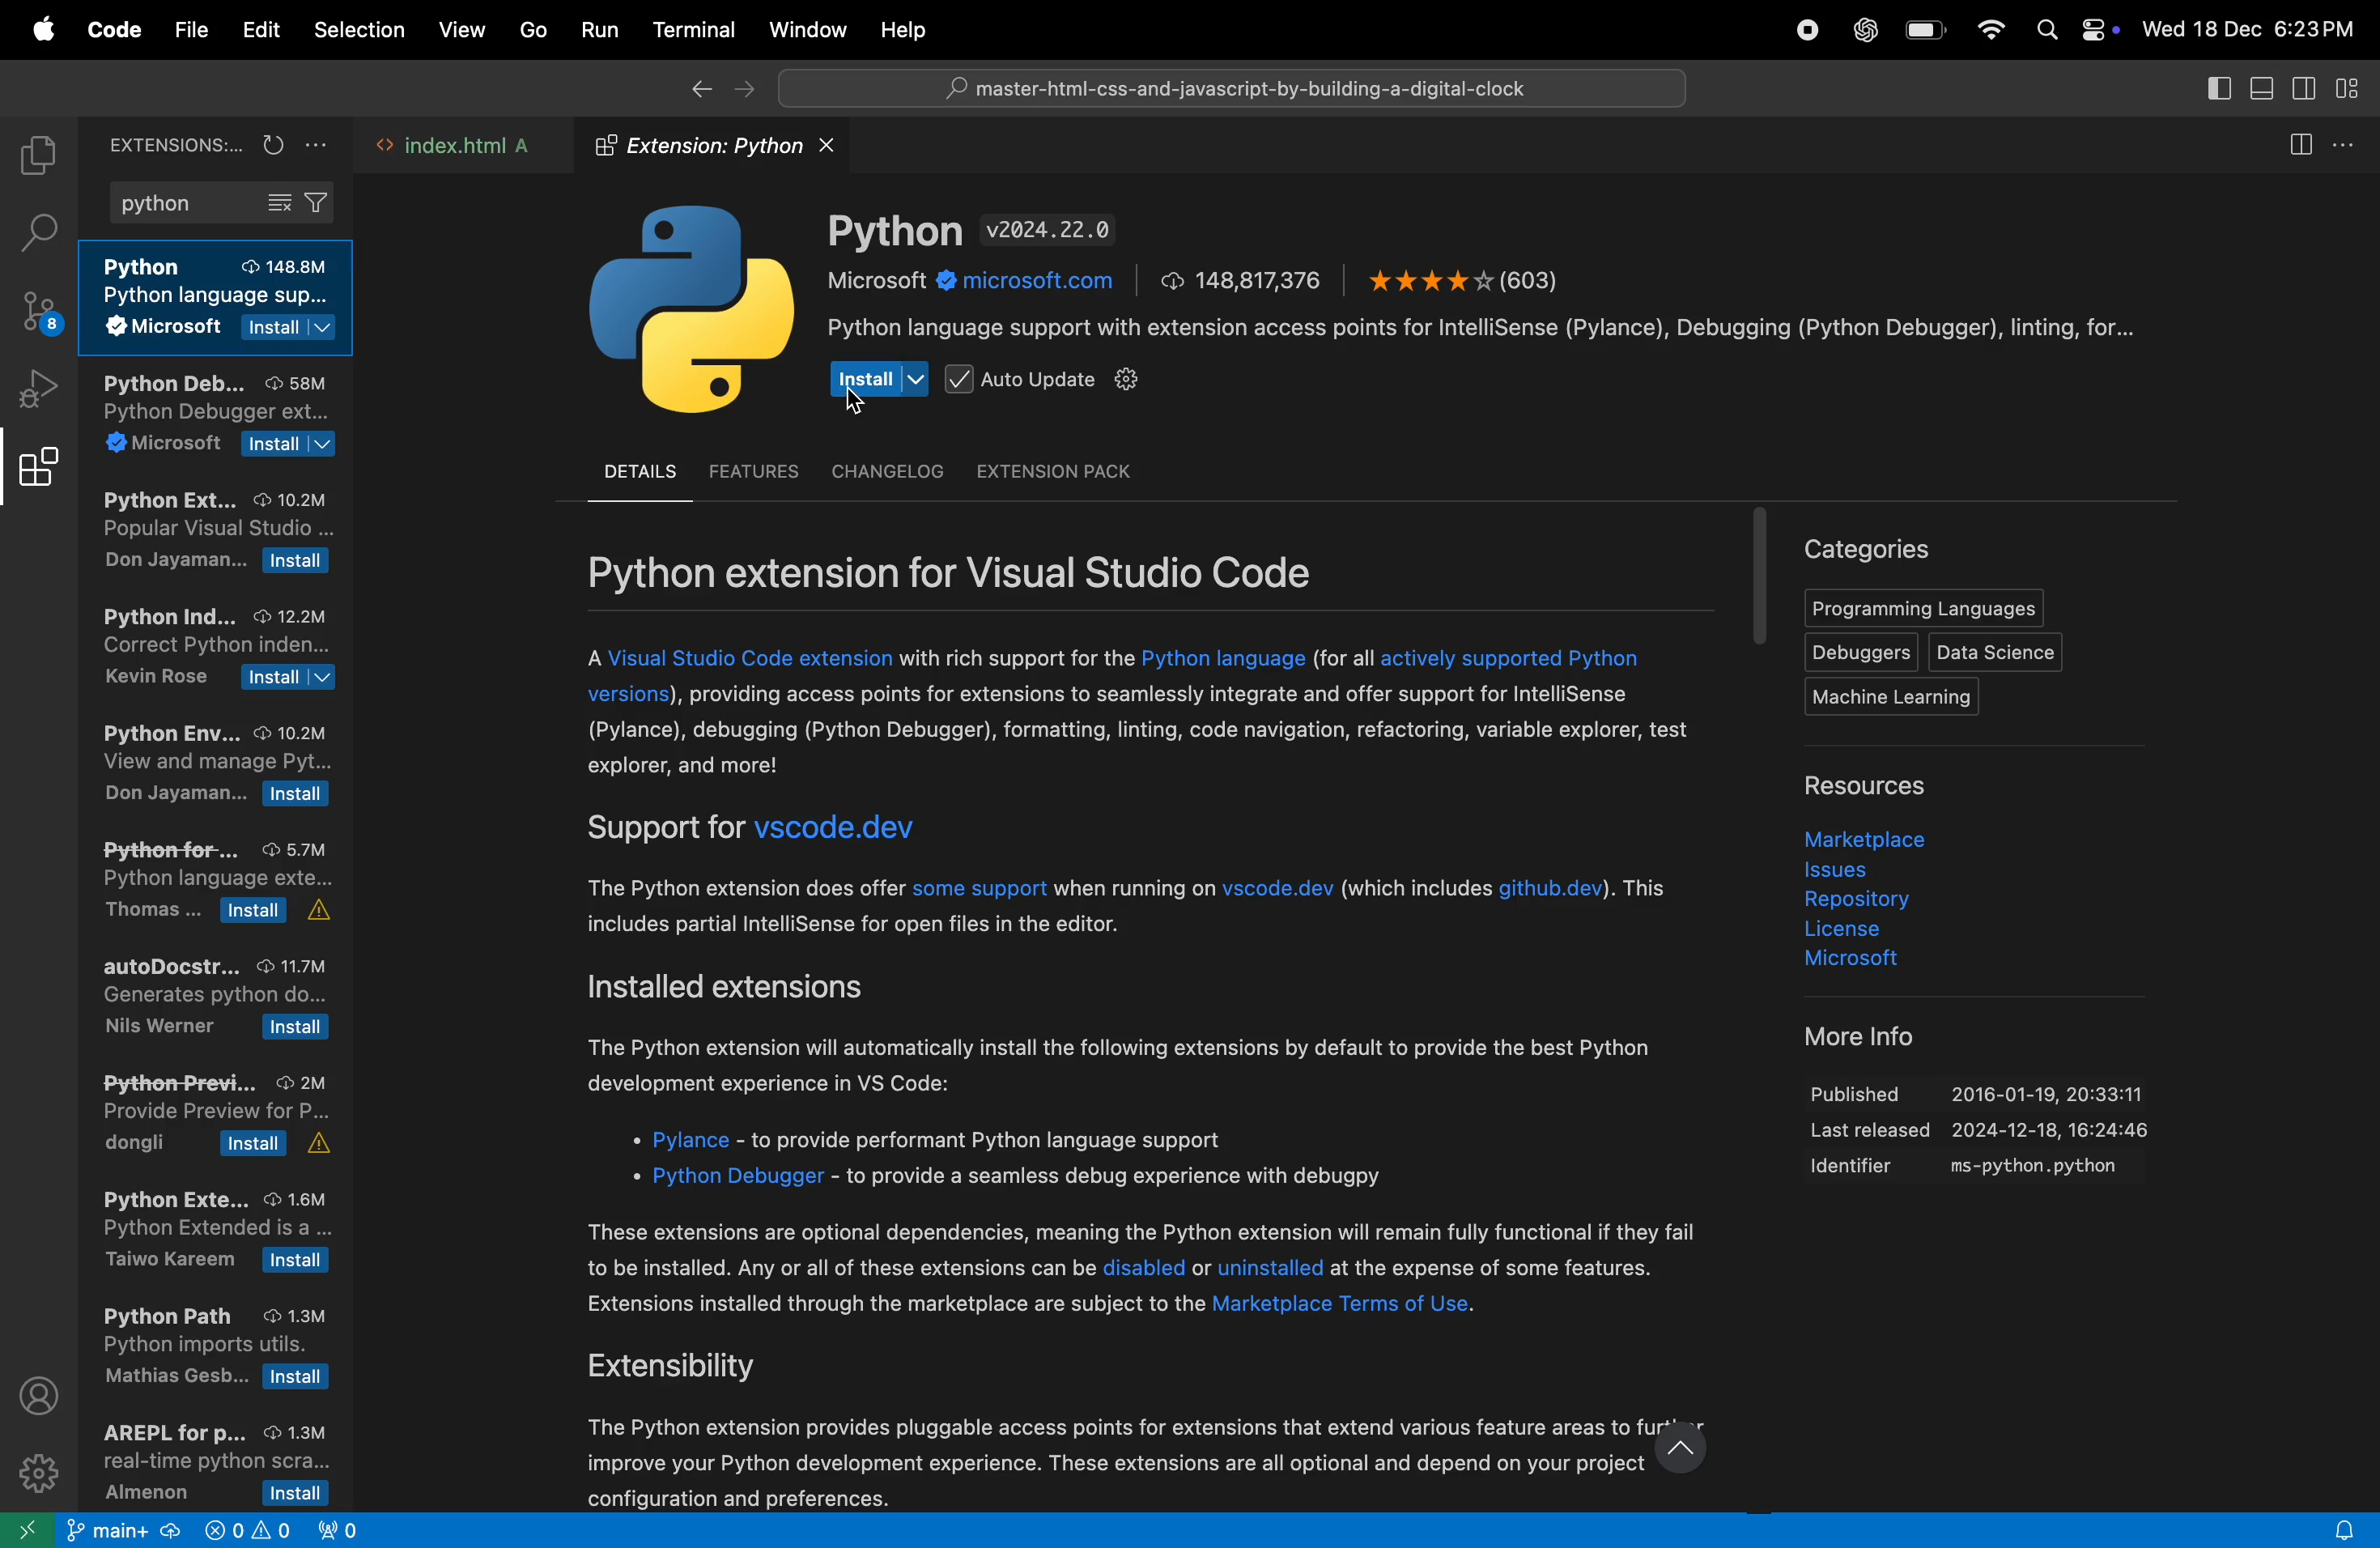 Image resolution: width=2380 pixels, height=1548 pixels. Describe the element at coordinates (2256, 28) in the screenshot. I see `date and time` at that location.